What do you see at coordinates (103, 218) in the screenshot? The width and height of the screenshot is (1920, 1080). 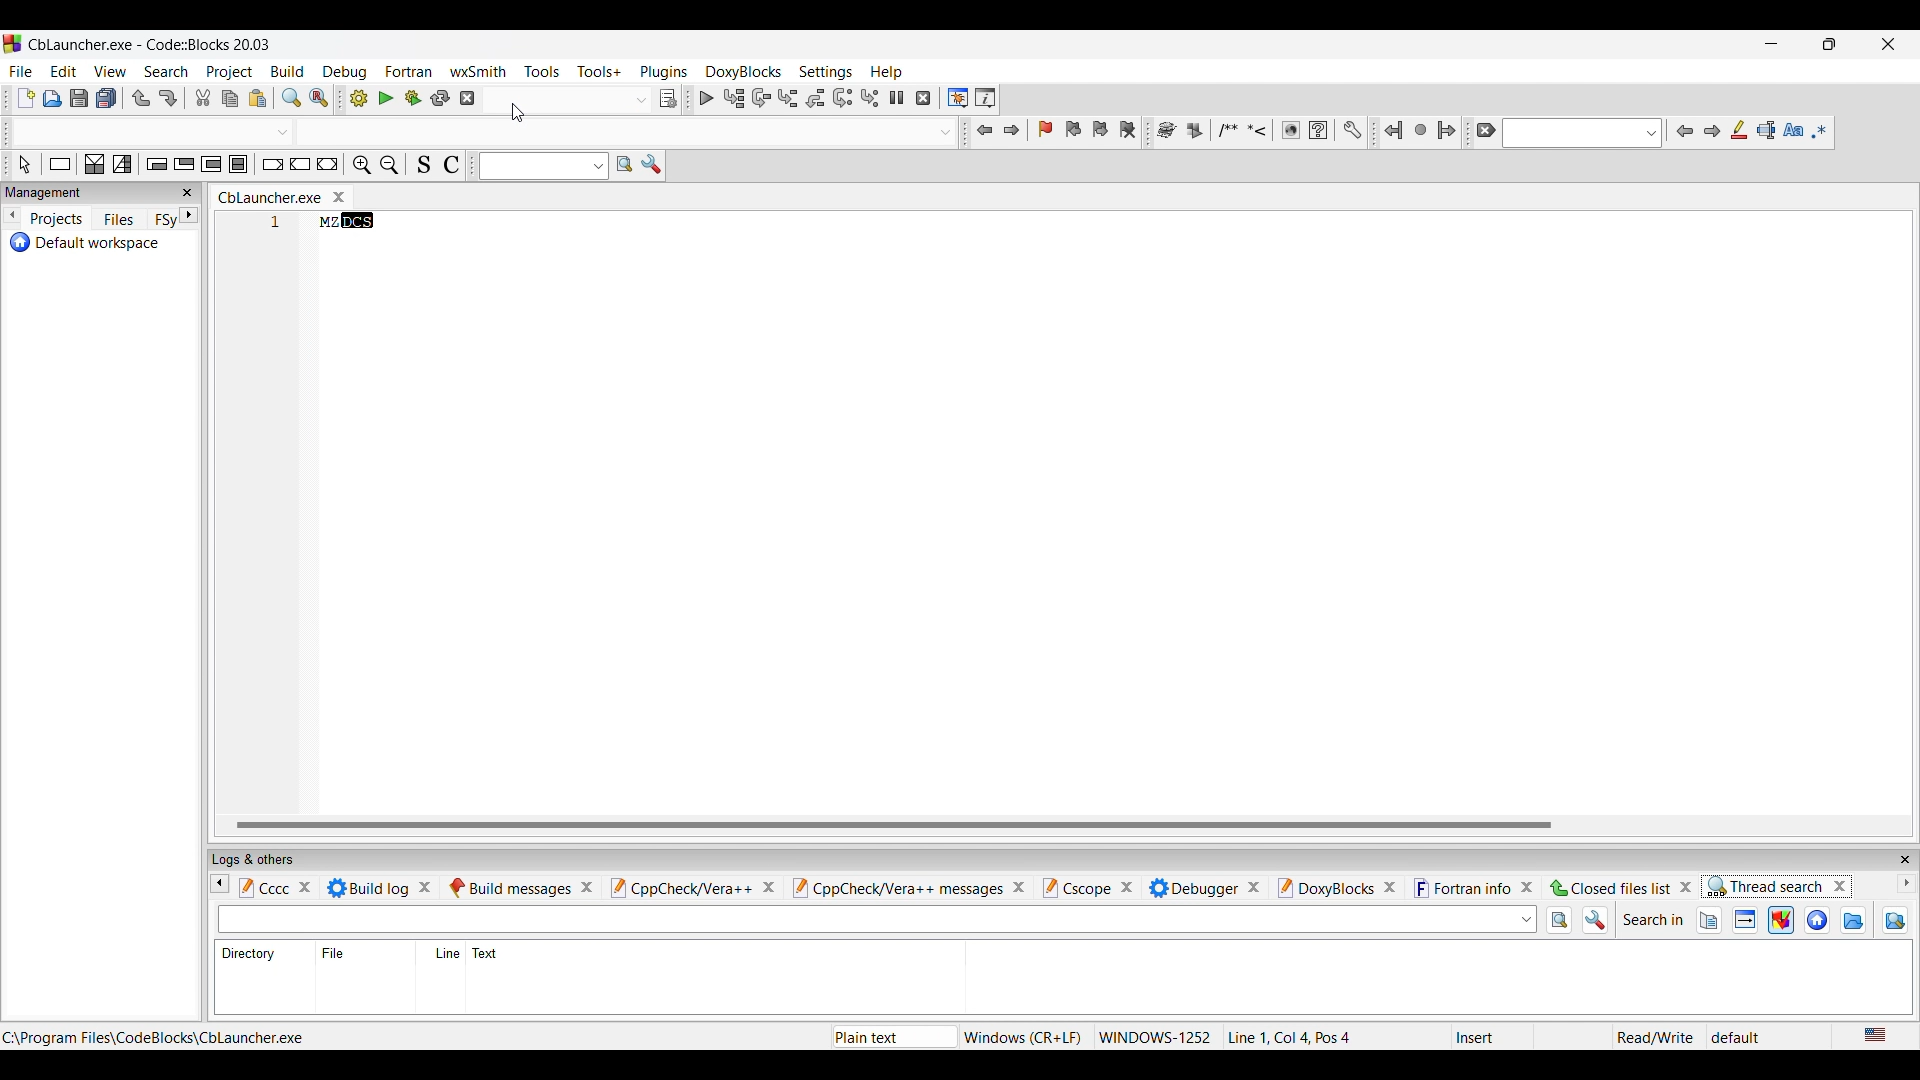 I see `Panel divisions` at bounding box center [103, 218].